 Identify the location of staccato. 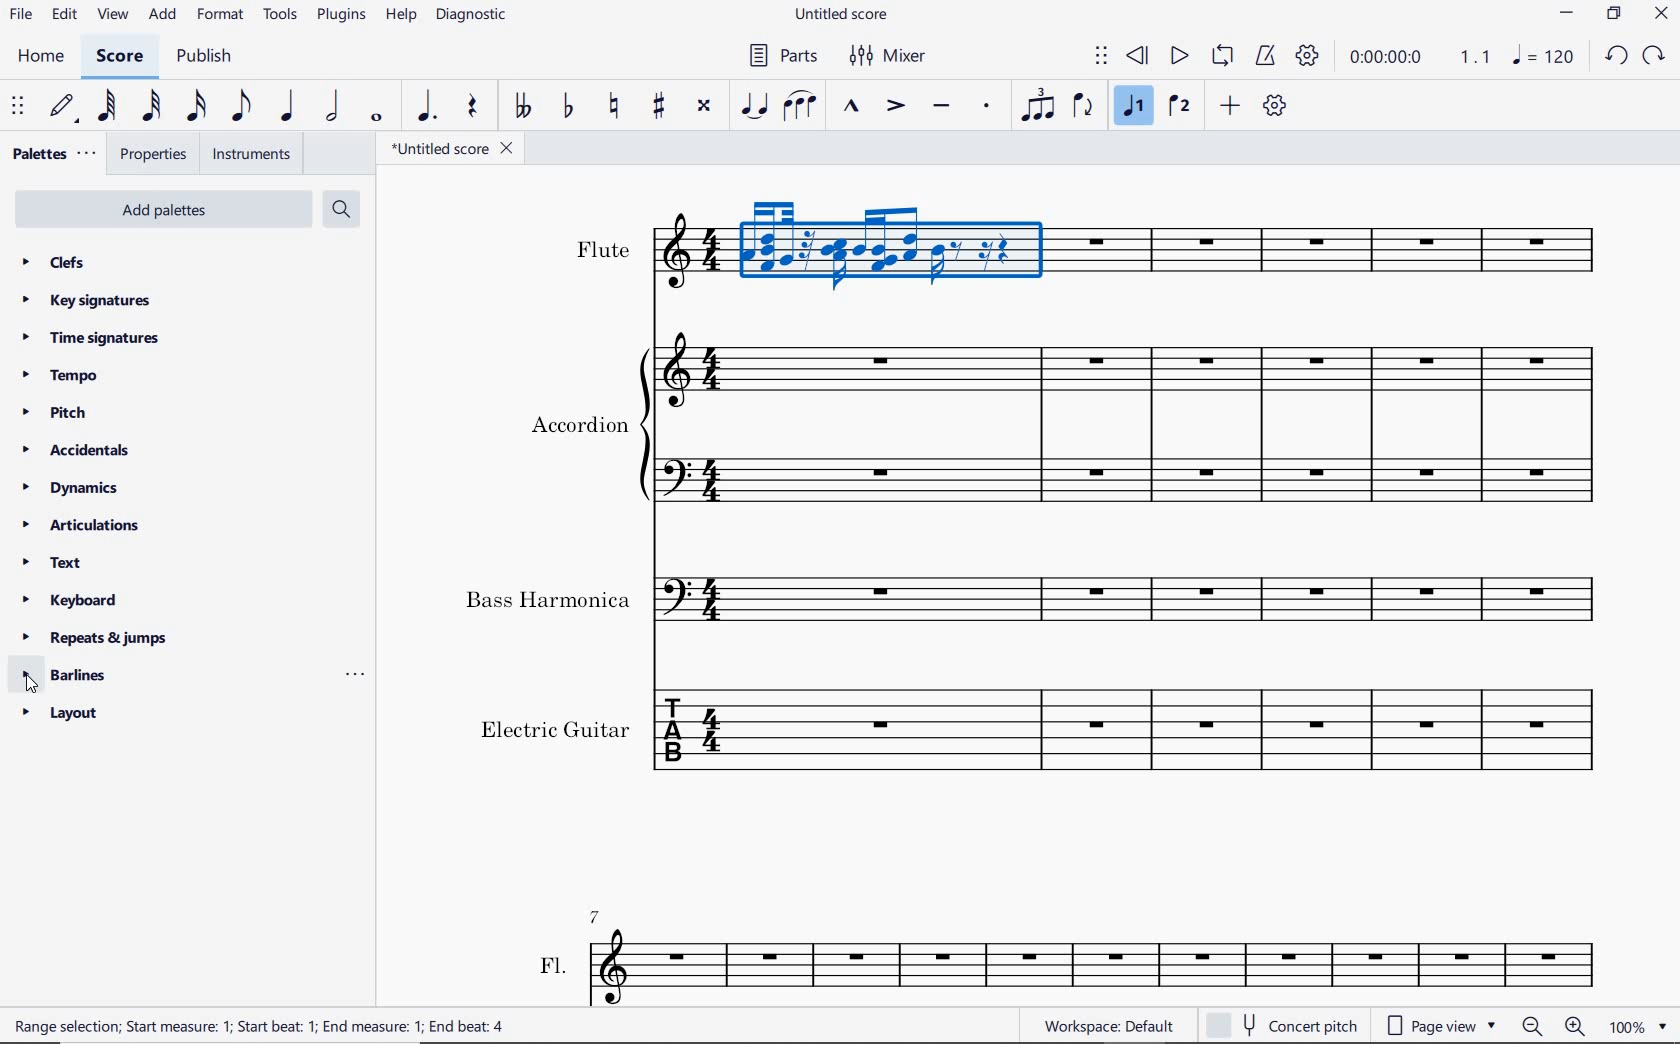
(988, 105).